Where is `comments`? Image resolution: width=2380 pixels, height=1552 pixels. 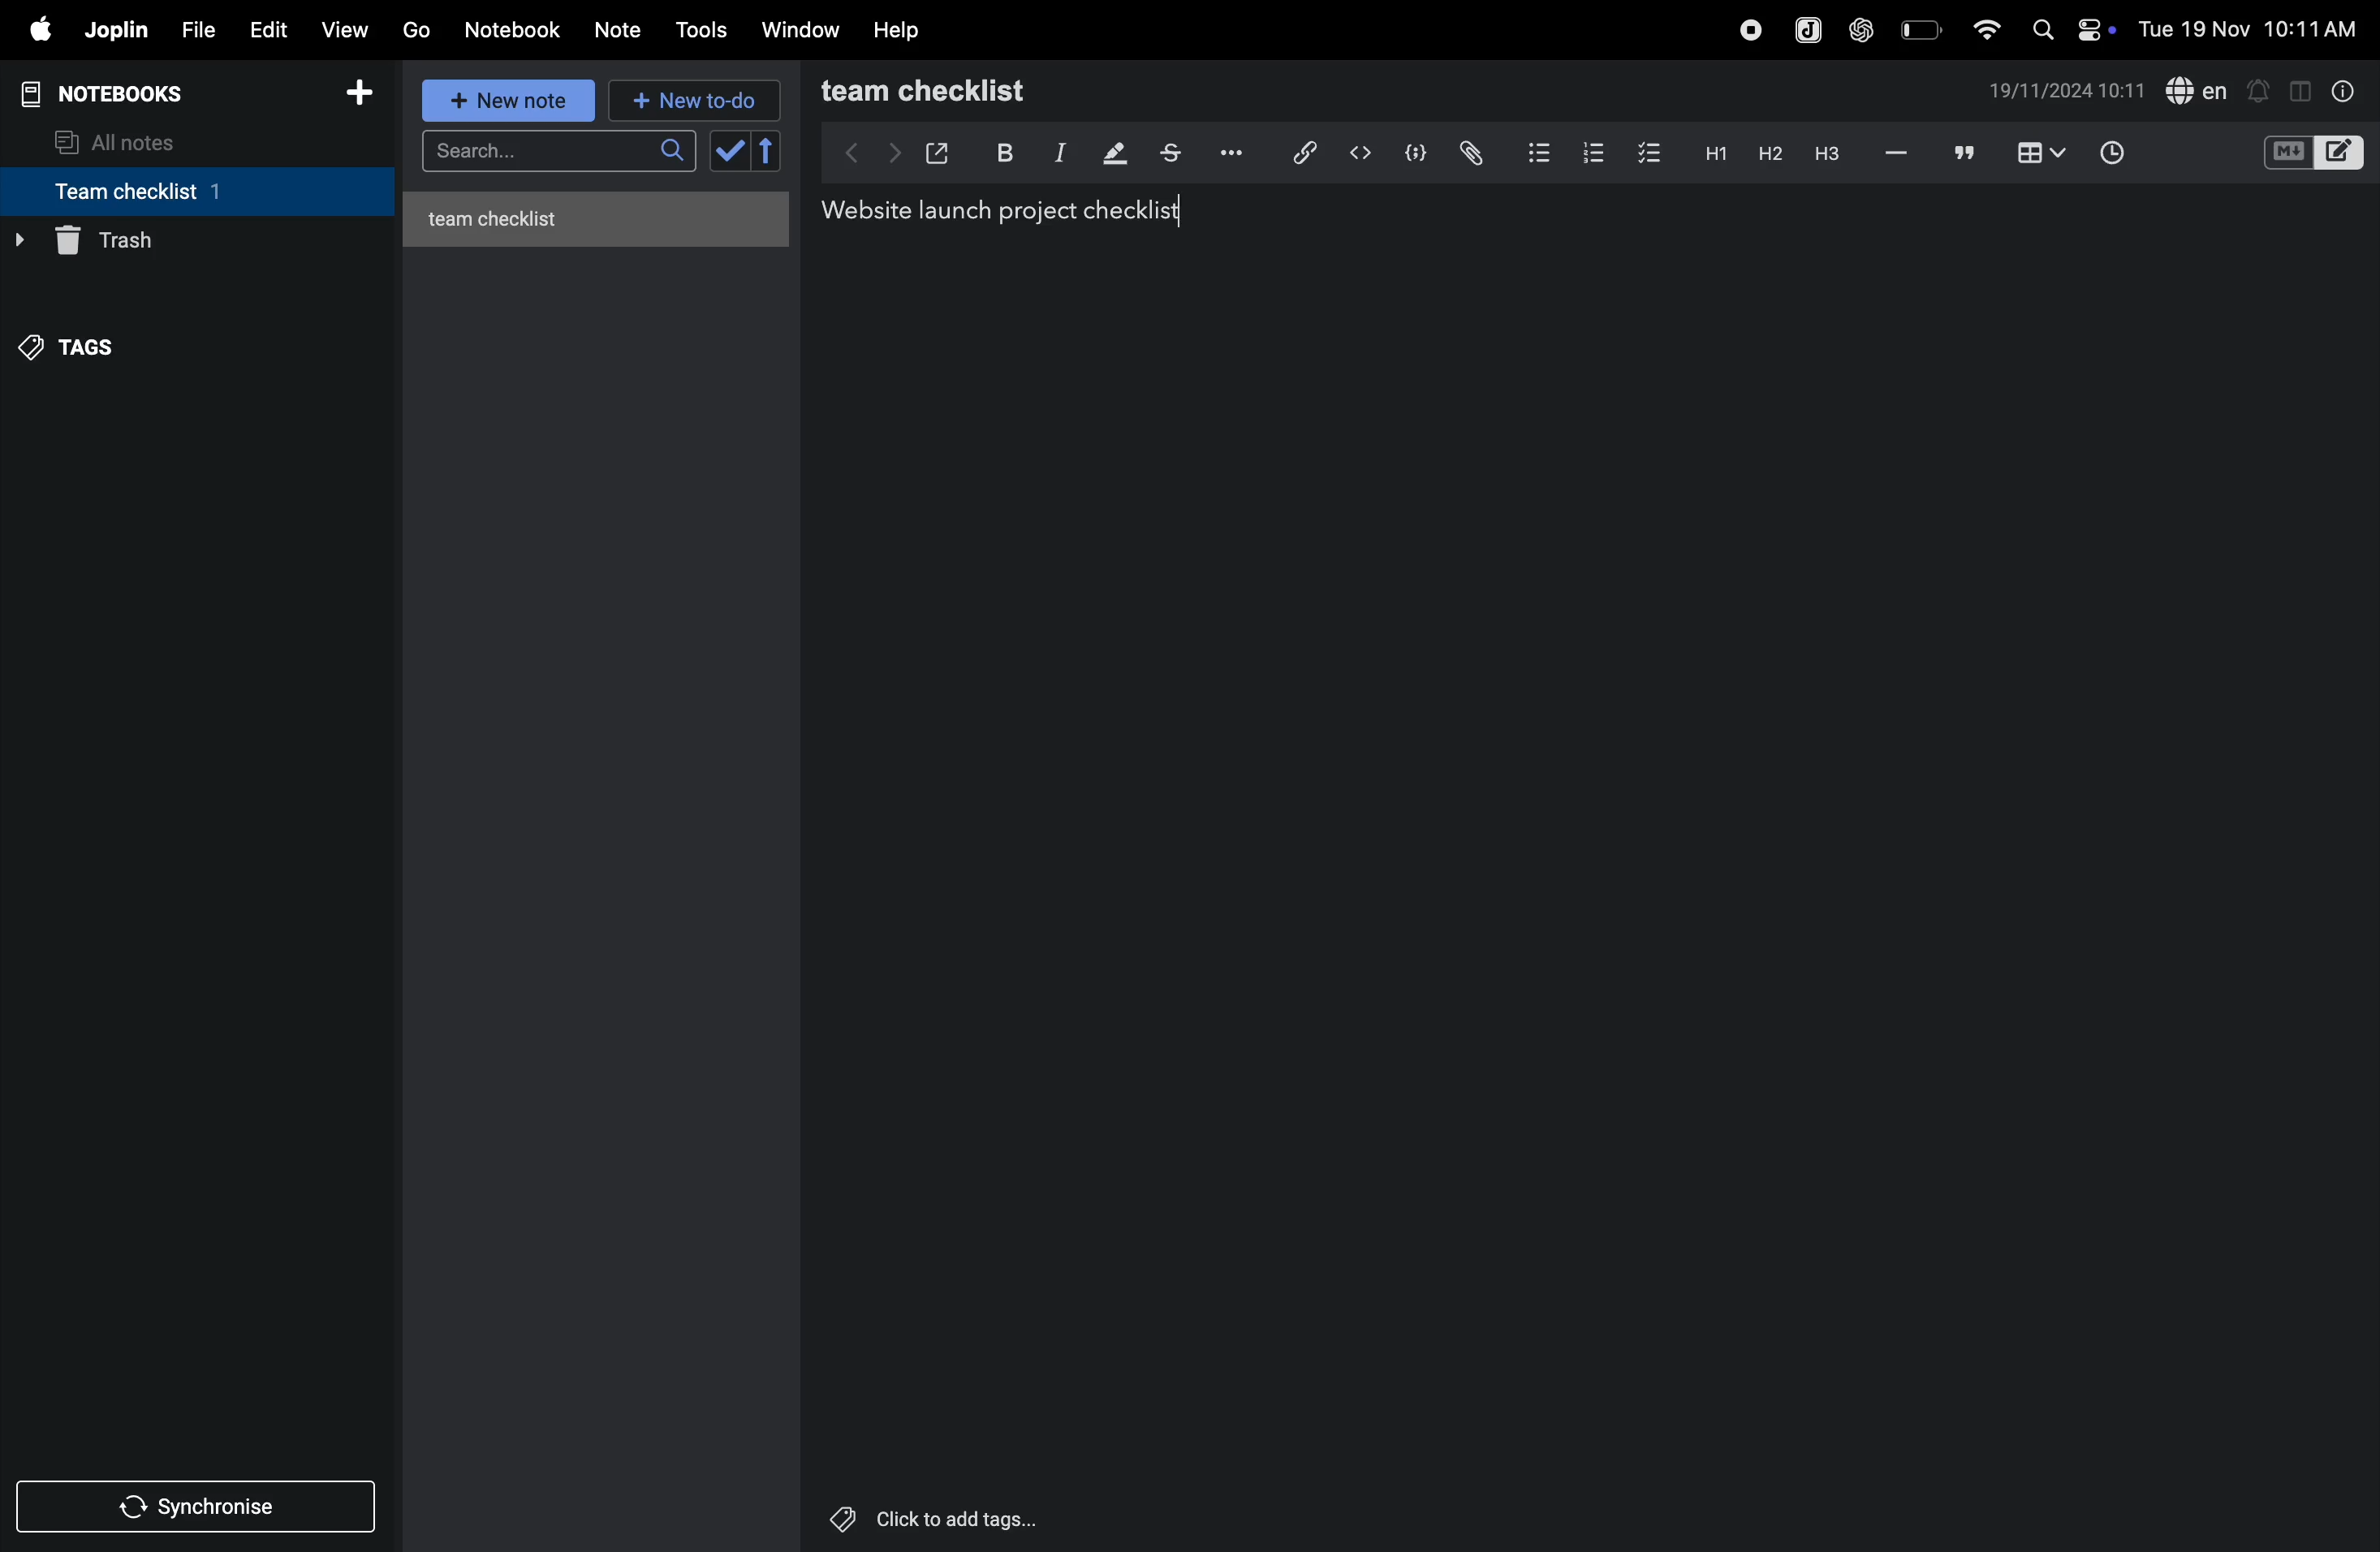 comments is located at coordinates (1960, 154).